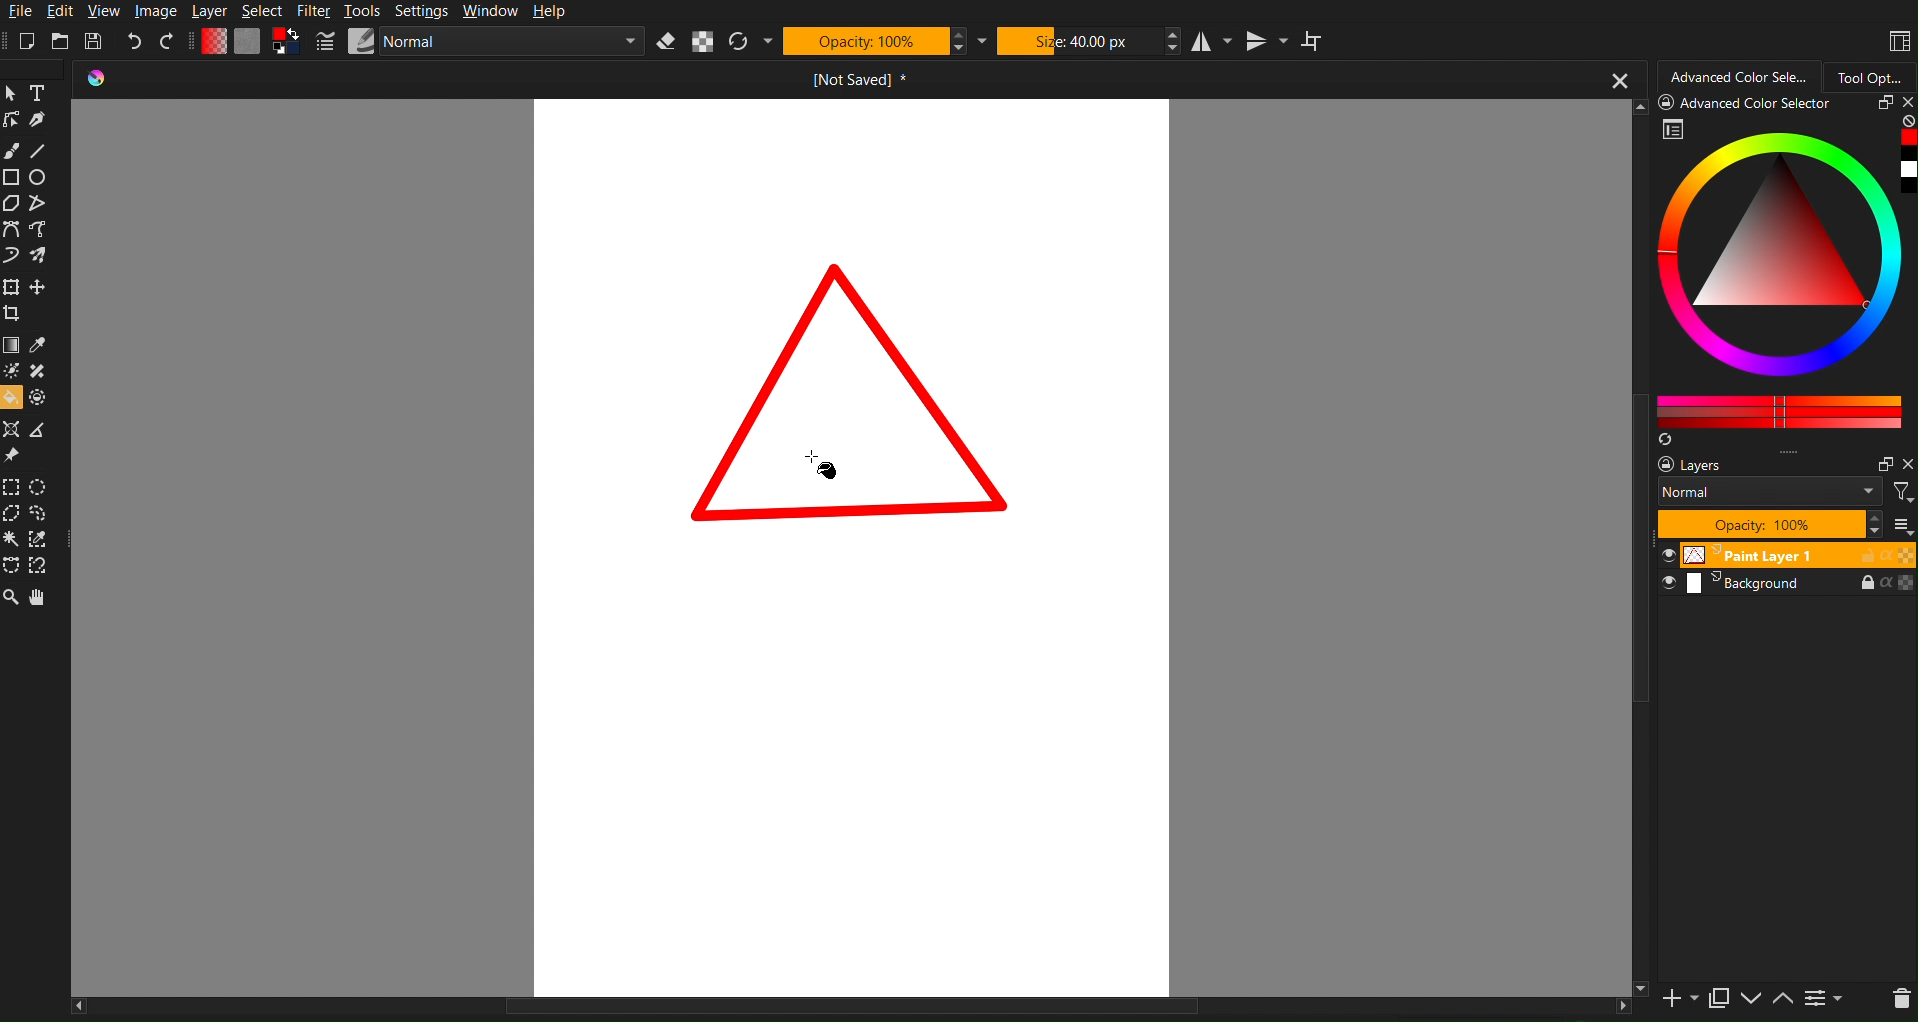 This screenshot has height=1022, width=1918. Describe the element at coordinates (1882, 464) in the screenshot. I see `restore panel` at that location.